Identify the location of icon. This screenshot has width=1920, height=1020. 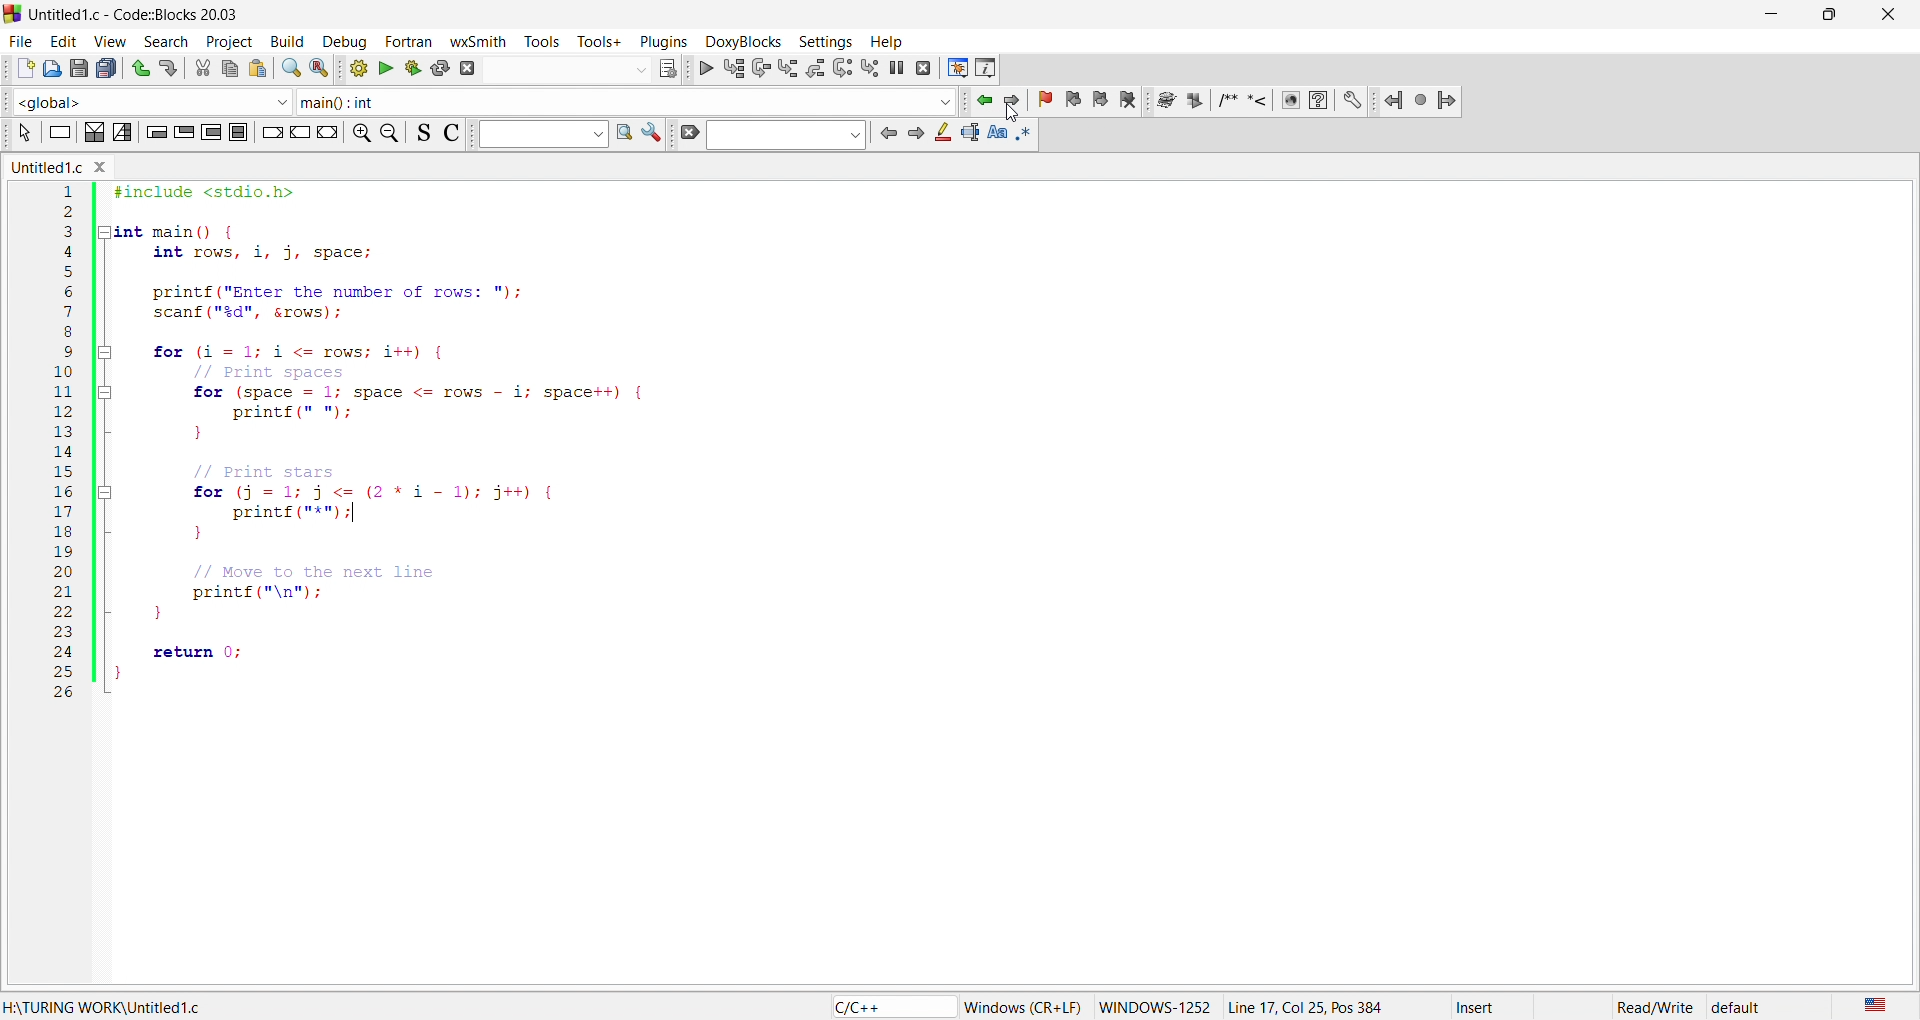
(452, 132).